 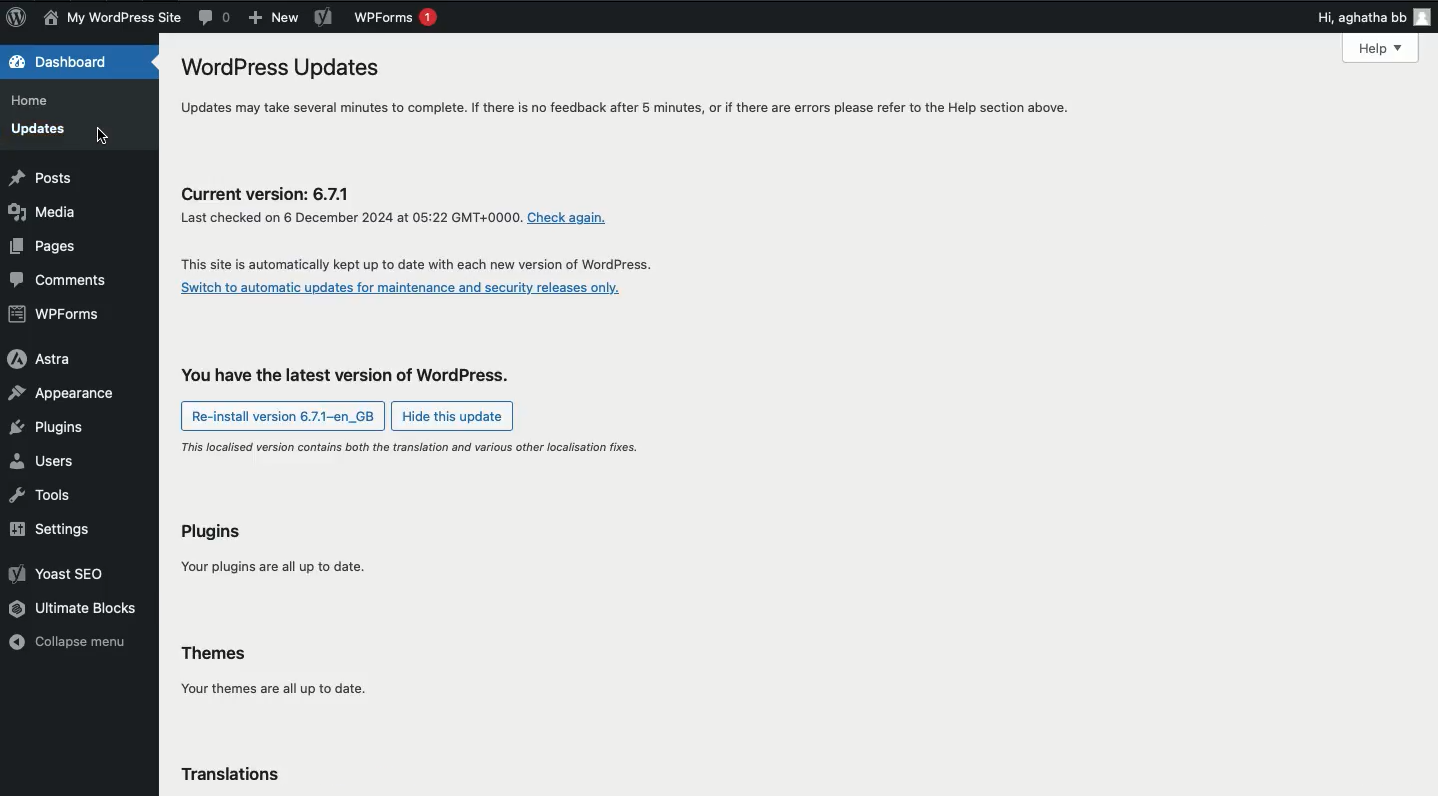 I want to click on Pages, so click(x=47, y=247).